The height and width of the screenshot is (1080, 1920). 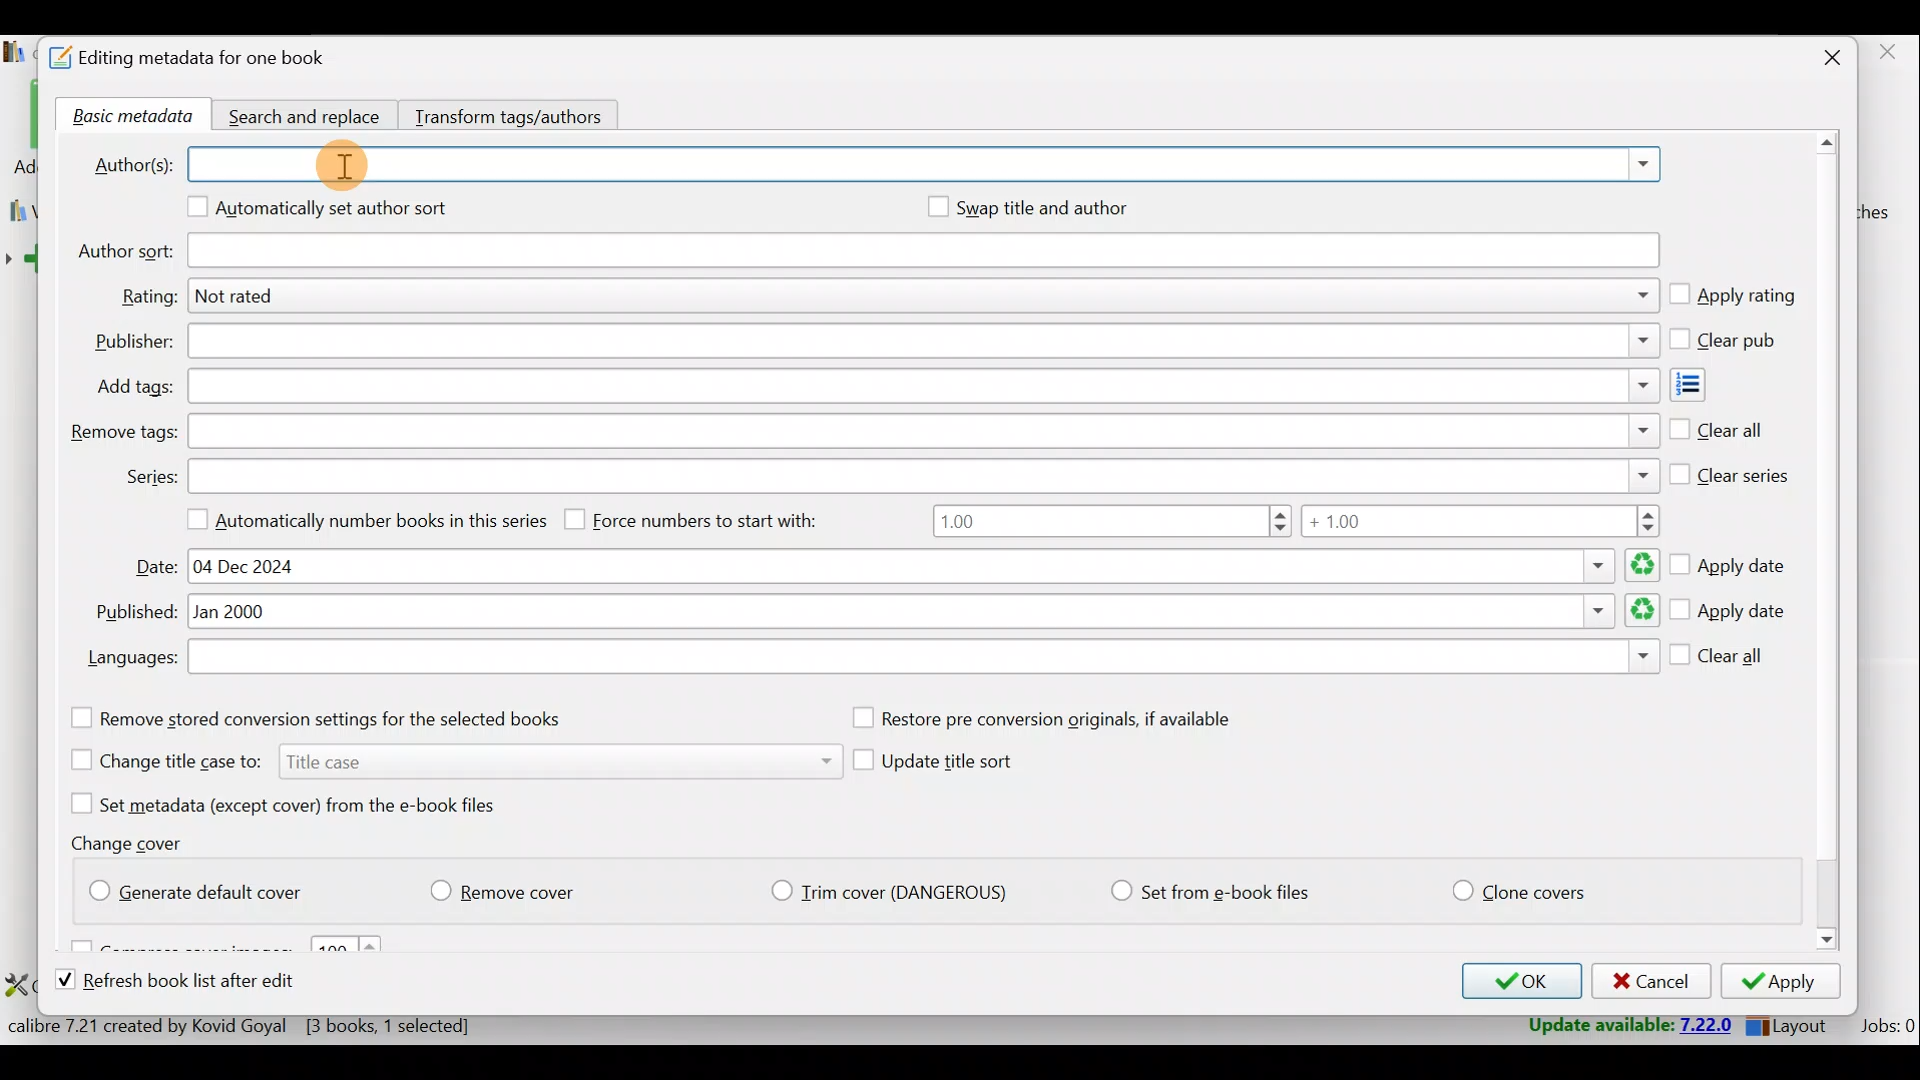 I want to click on Remove tags:, so click(x=122, y=433).